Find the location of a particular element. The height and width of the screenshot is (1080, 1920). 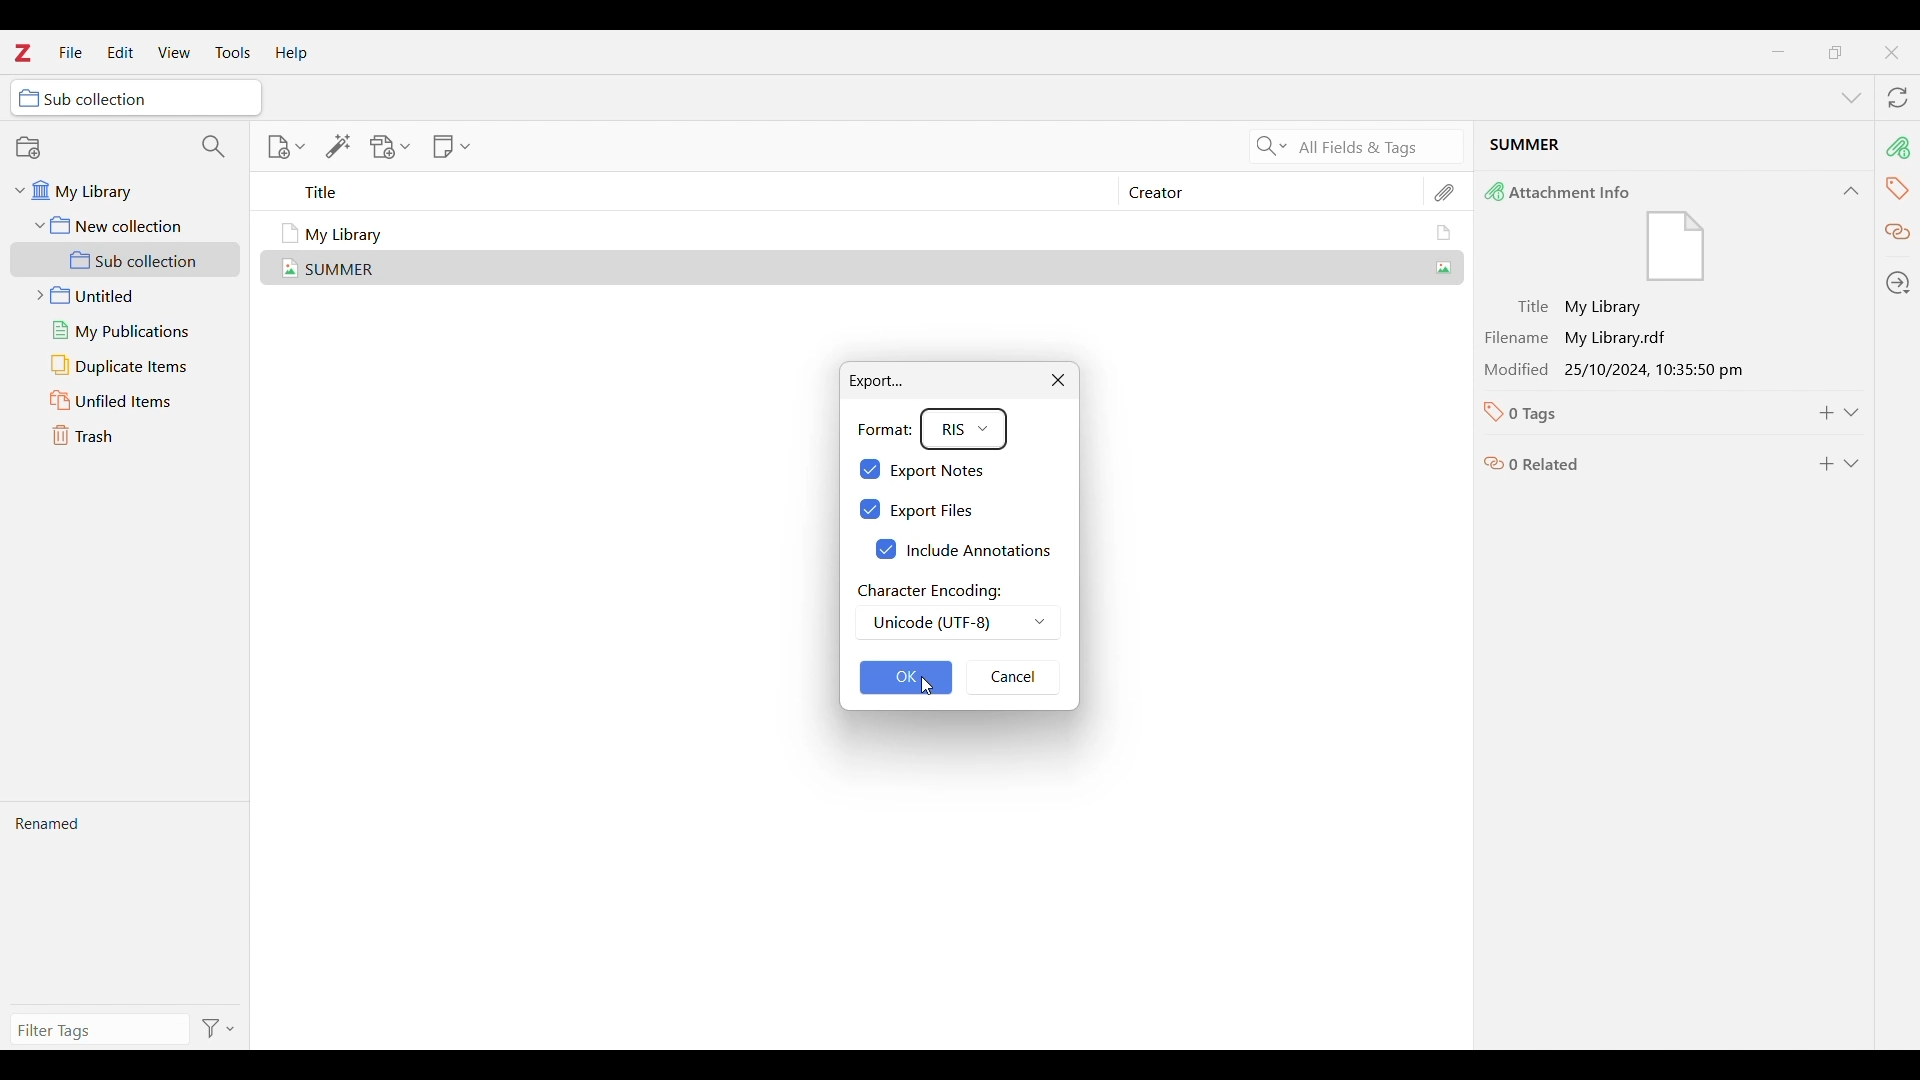

Trash is located at coordinates (128, 436).